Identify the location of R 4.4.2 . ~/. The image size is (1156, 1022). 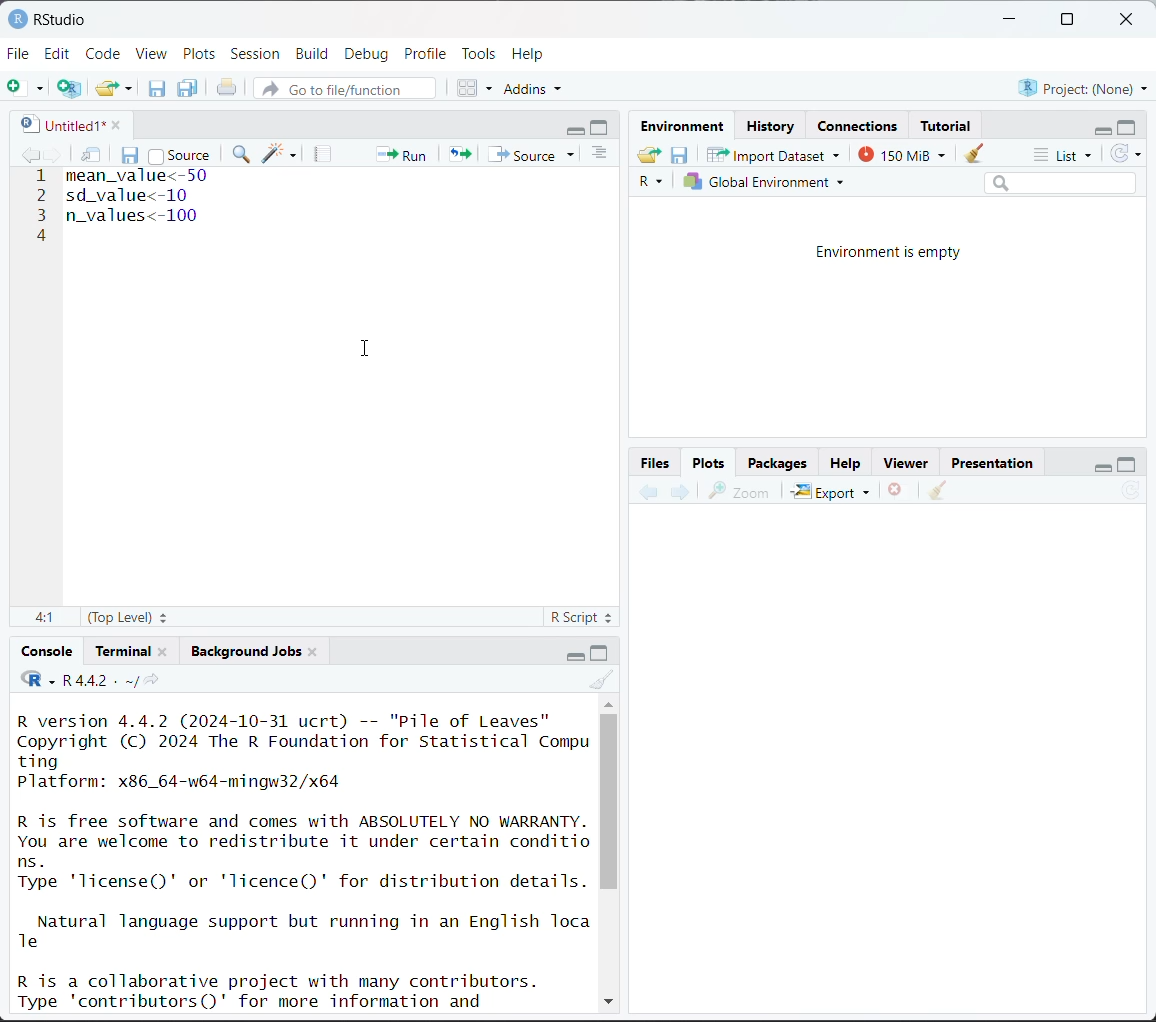
(99, 680).